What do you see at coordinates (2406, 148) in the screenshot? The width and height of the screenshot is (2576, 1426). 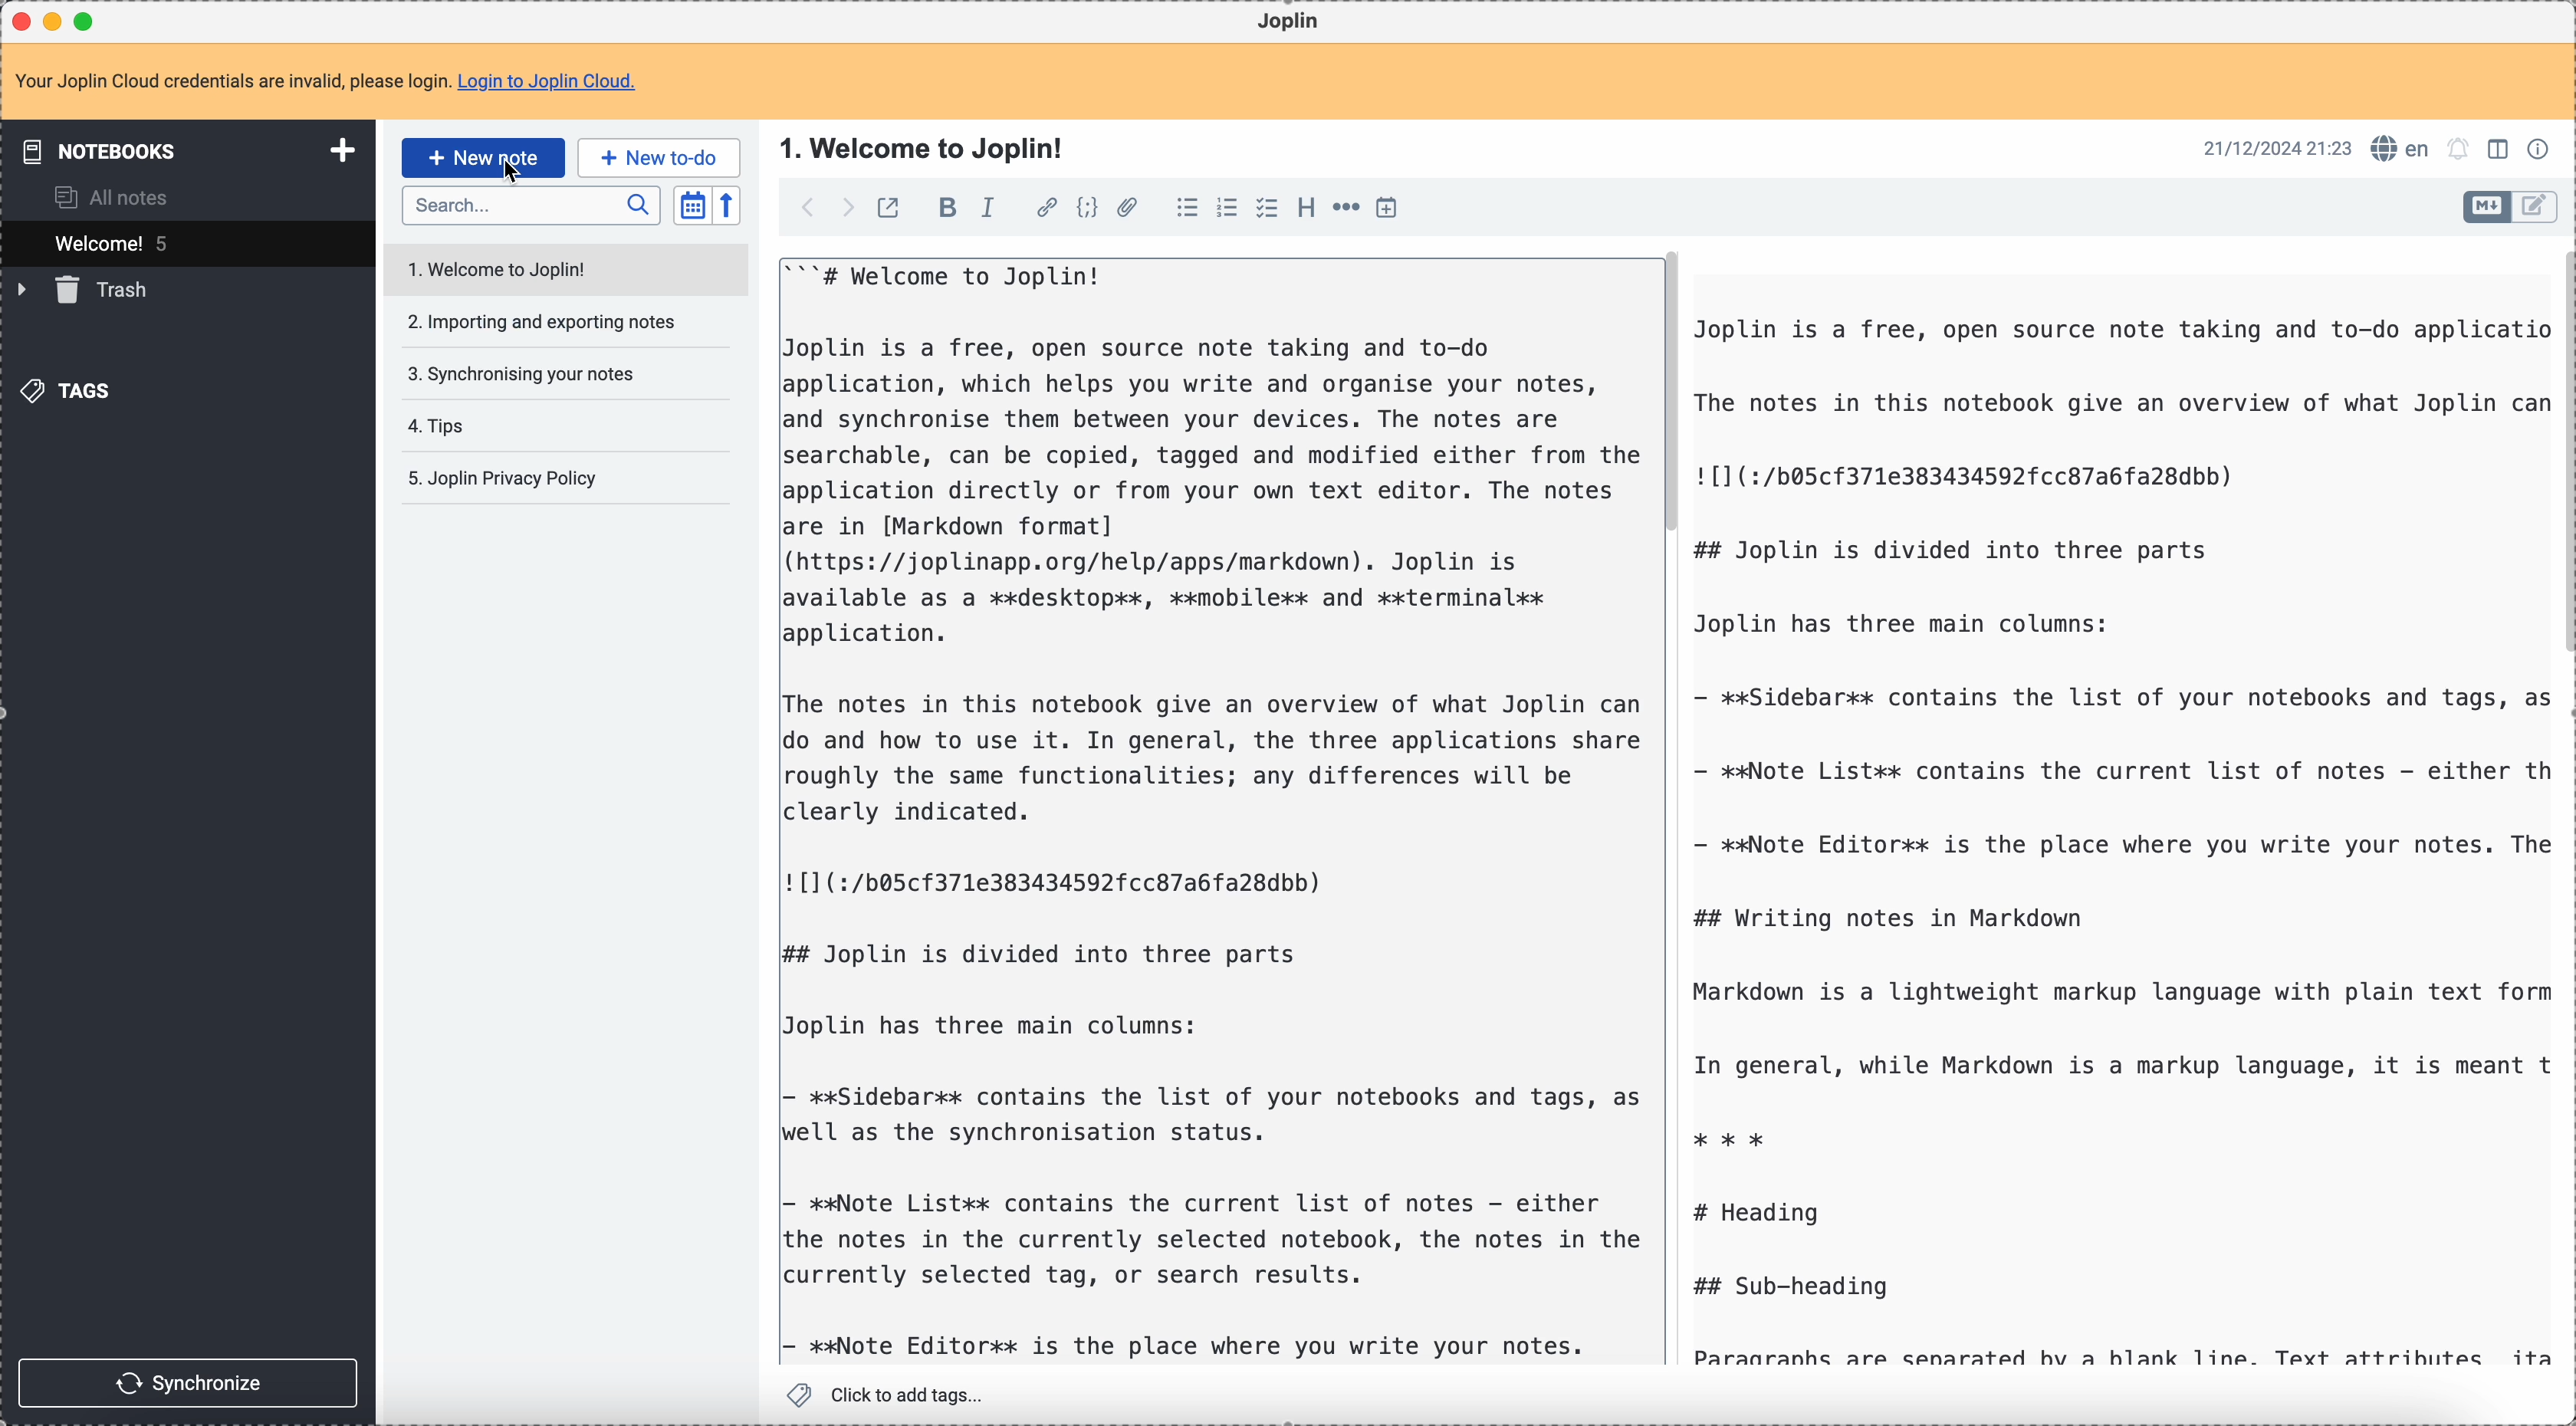 I see `spell checker` at bounding box center [2406, 148].